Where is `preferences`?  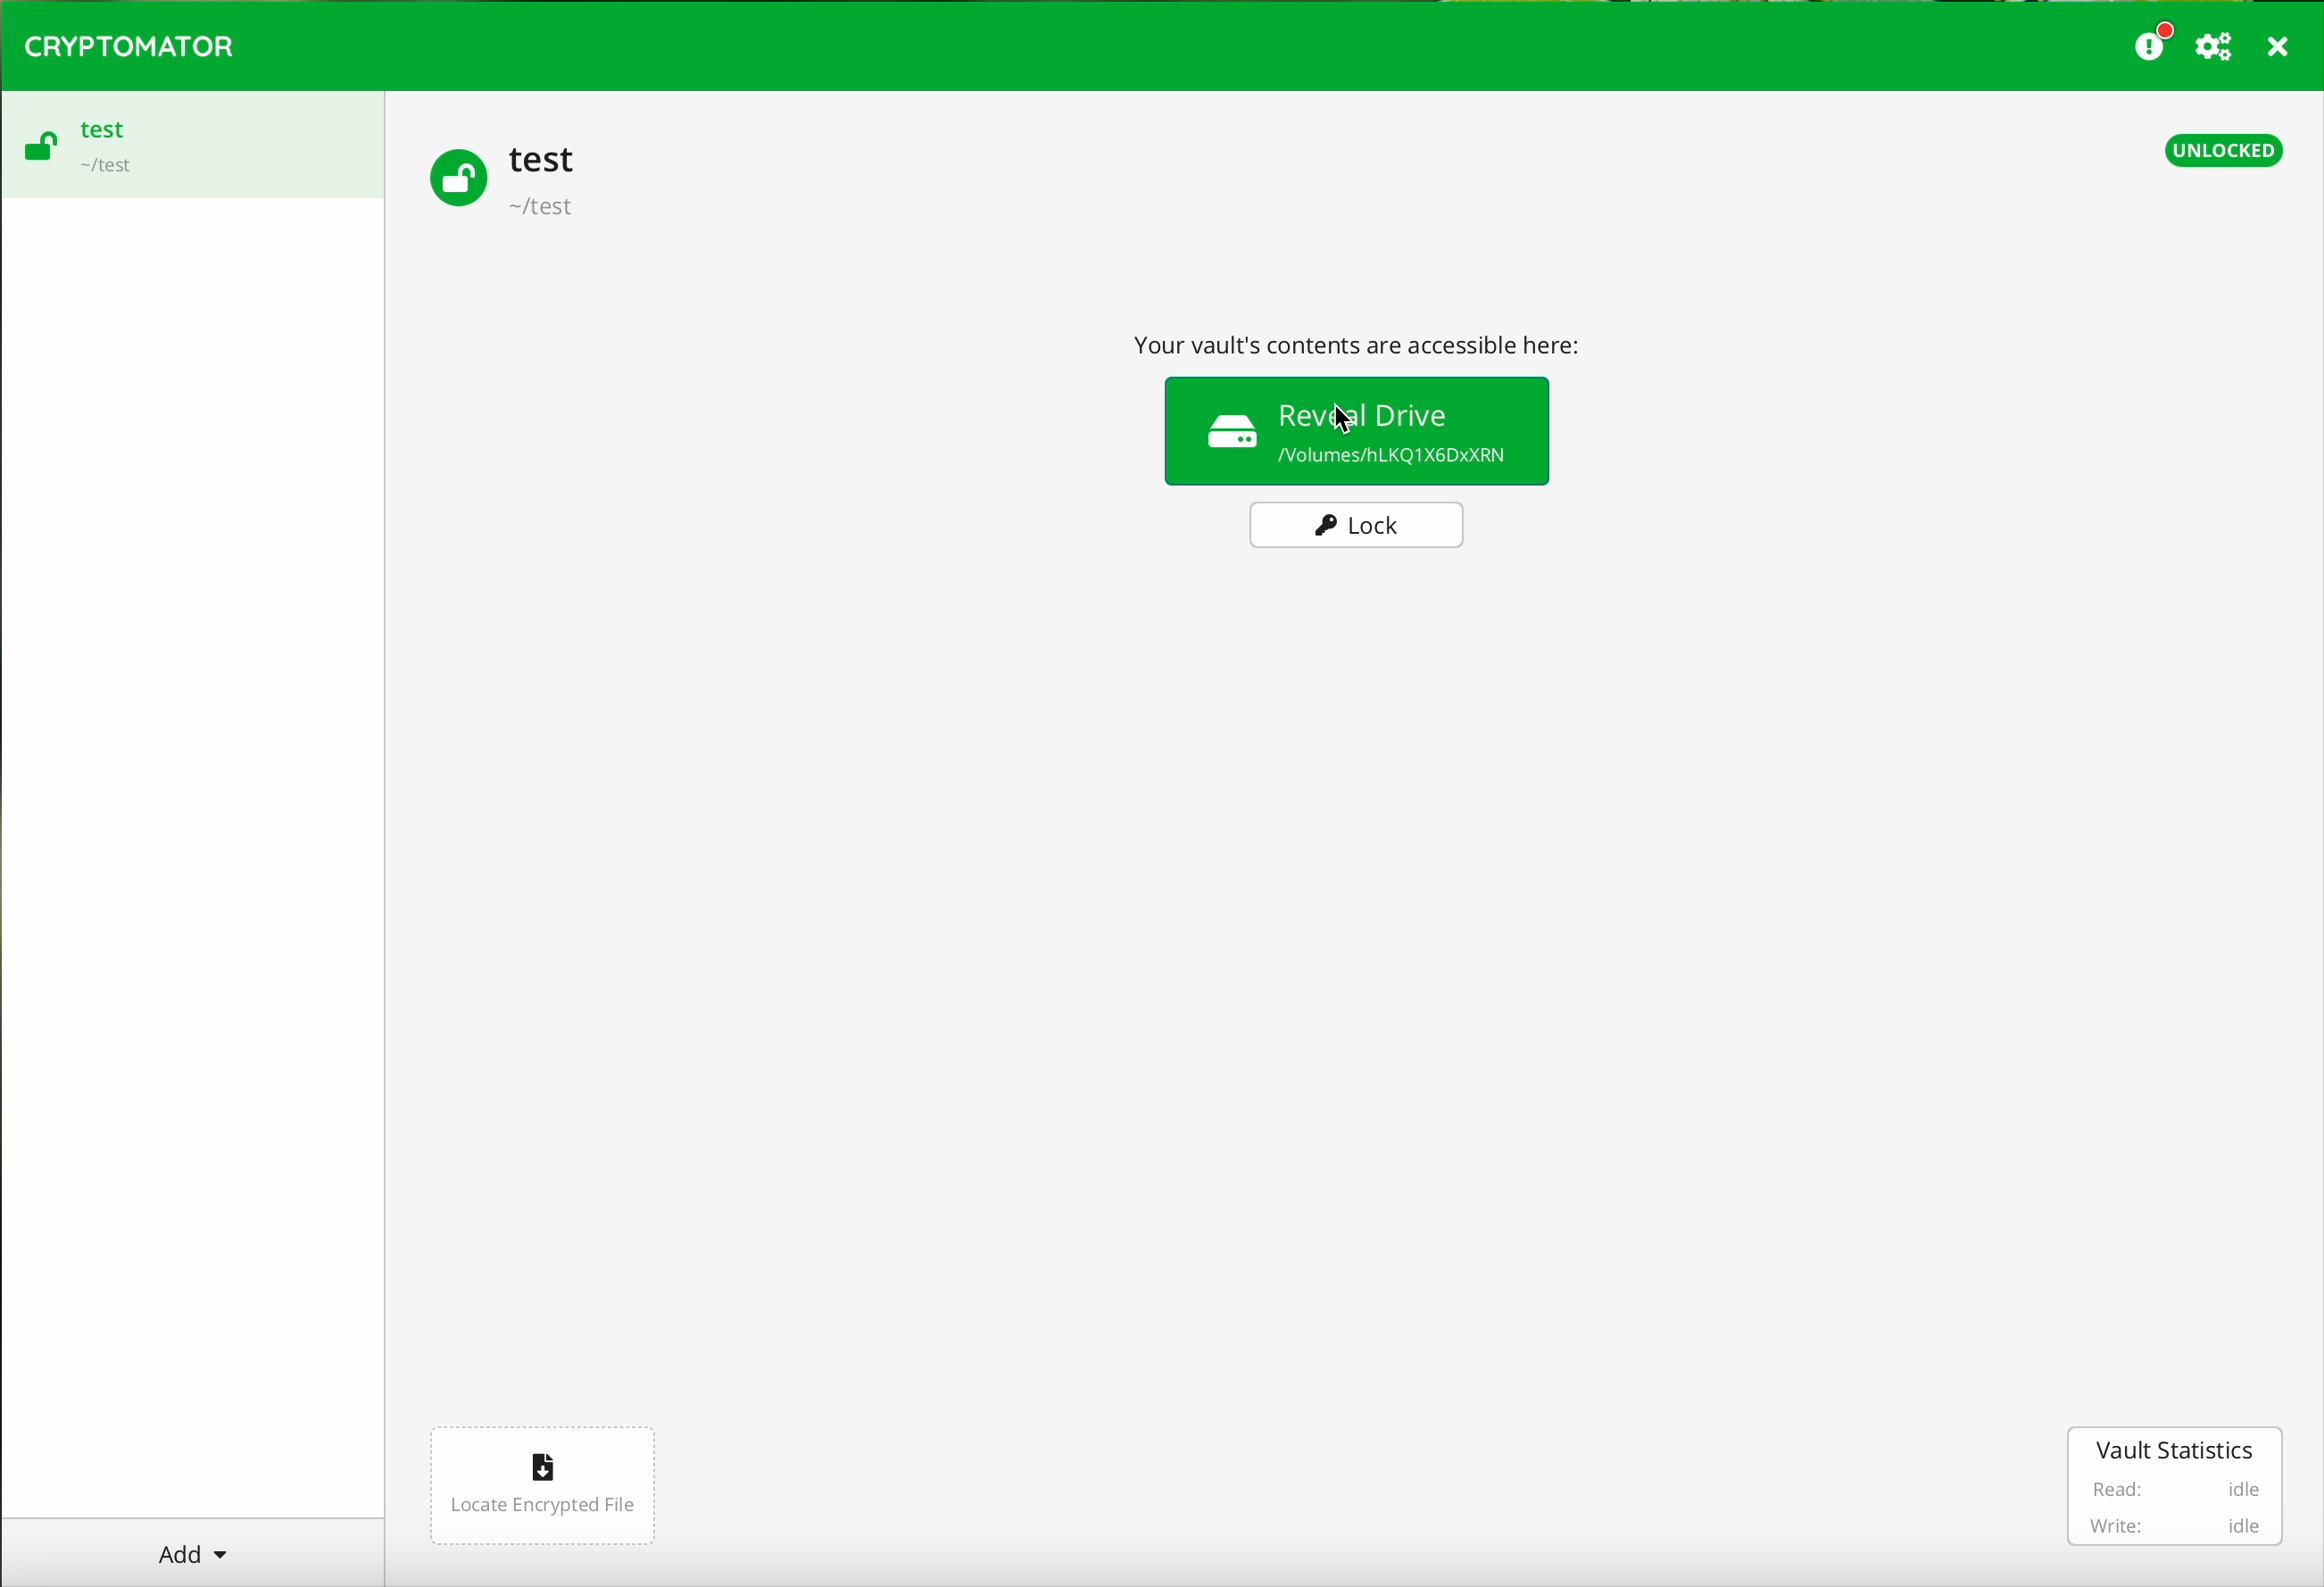
preferences is located at coordinates (2217, 48).